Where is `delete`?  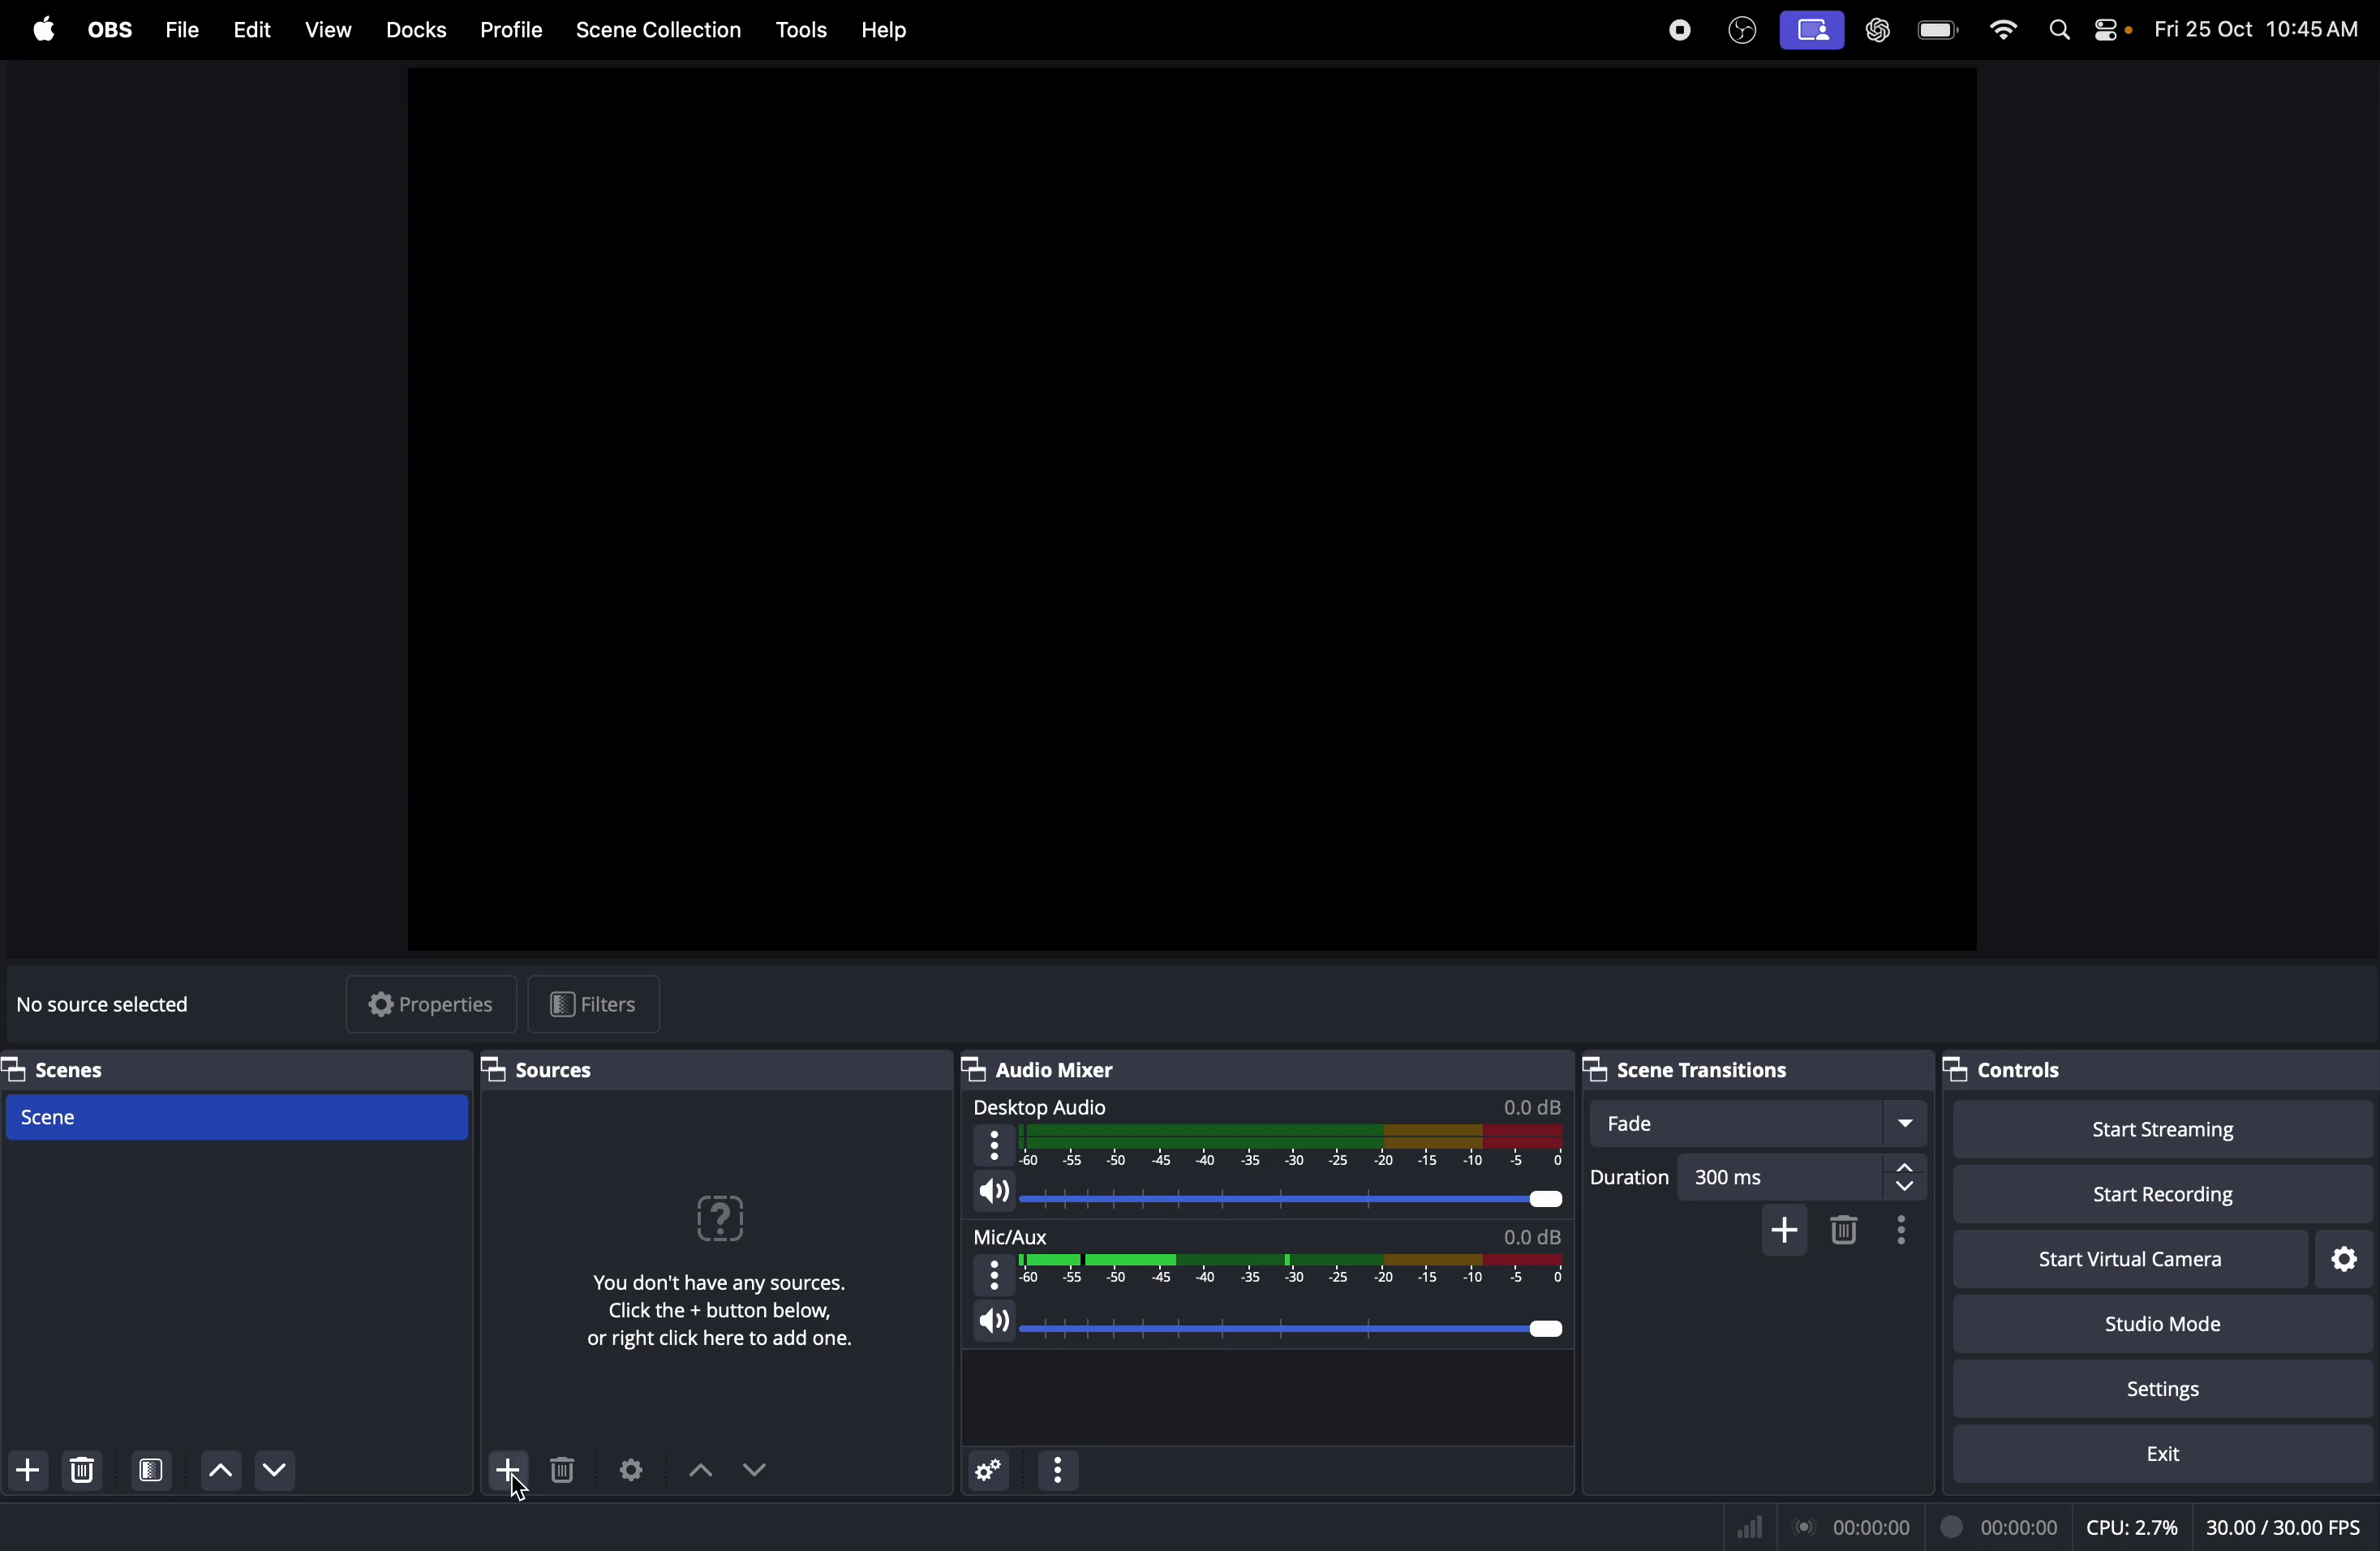 delete is located at coordinates (560, 1471).